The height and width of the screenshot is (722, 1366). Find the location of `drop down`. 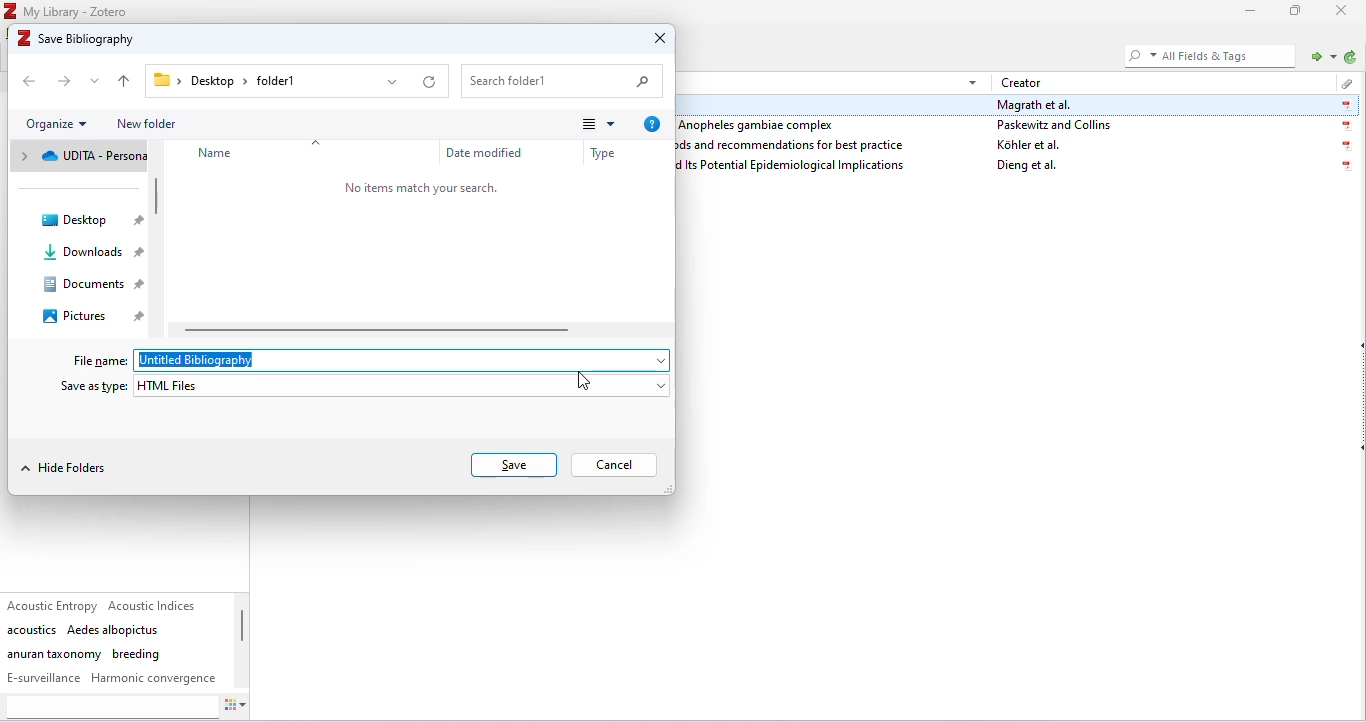

drop down is located at coordinates (394, 81).